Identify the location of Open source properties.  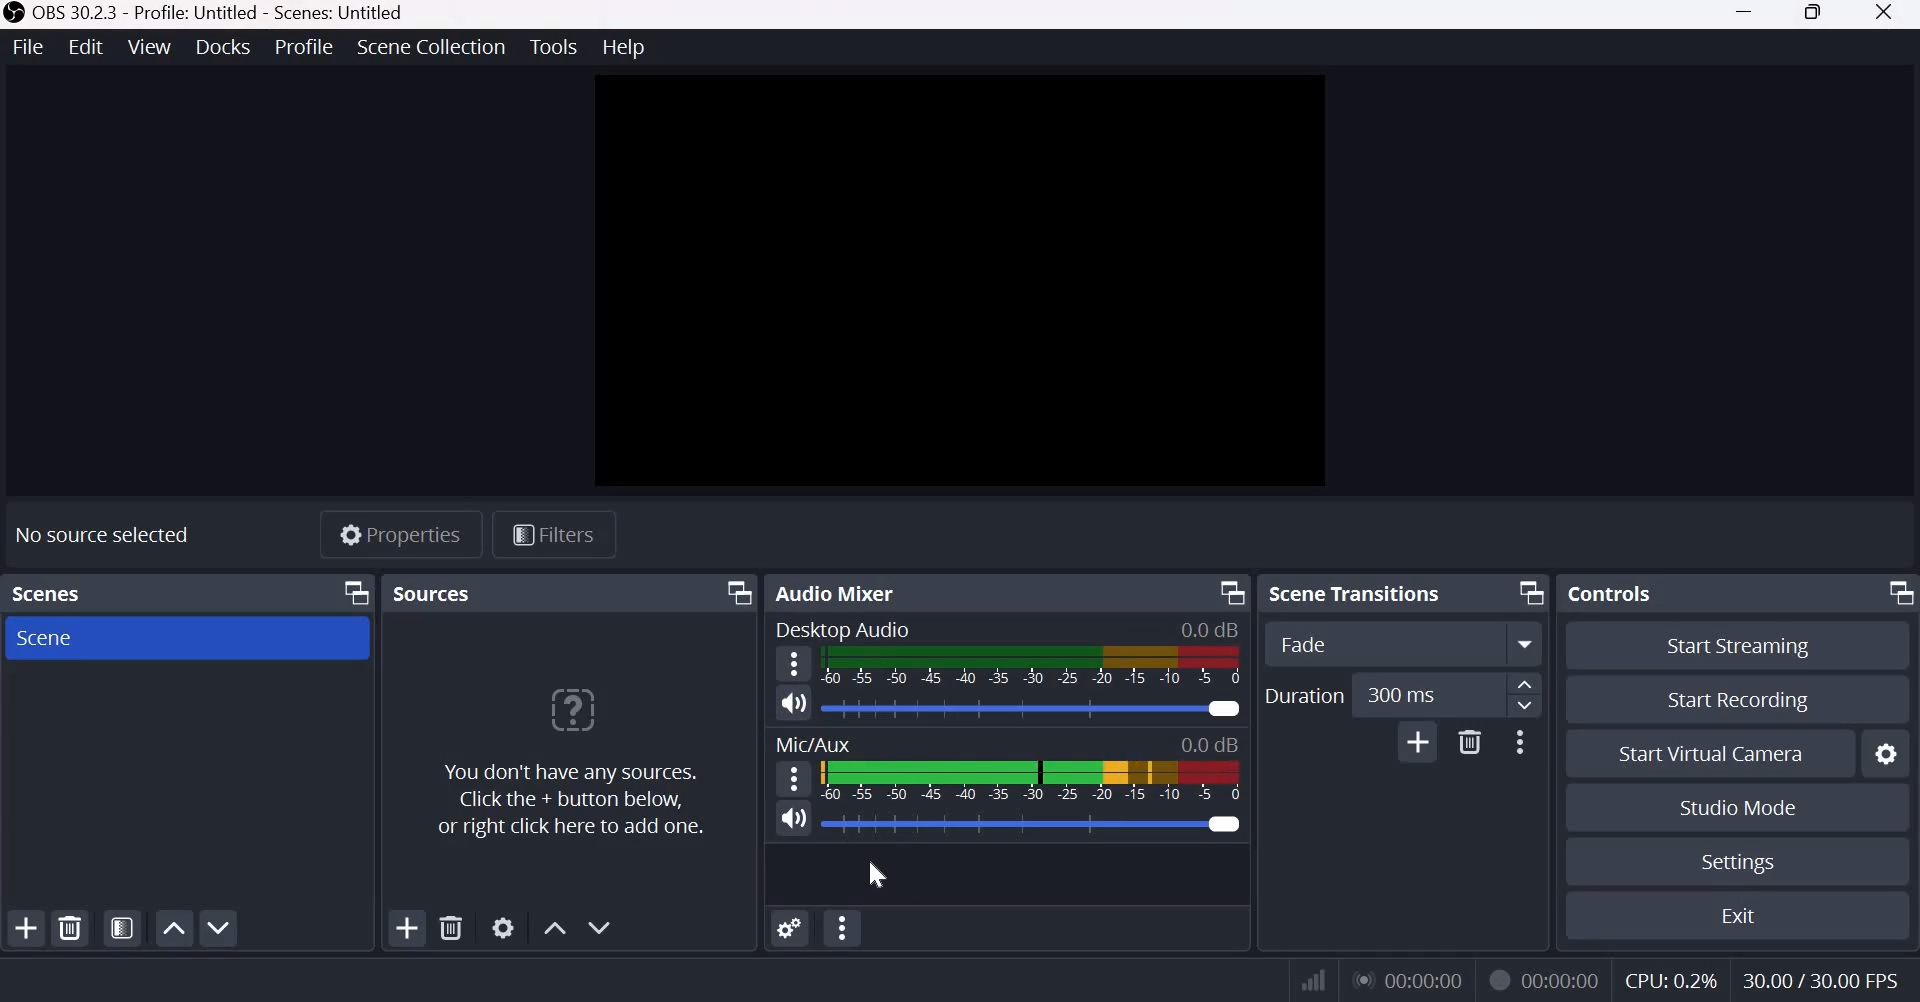
(506, 928).